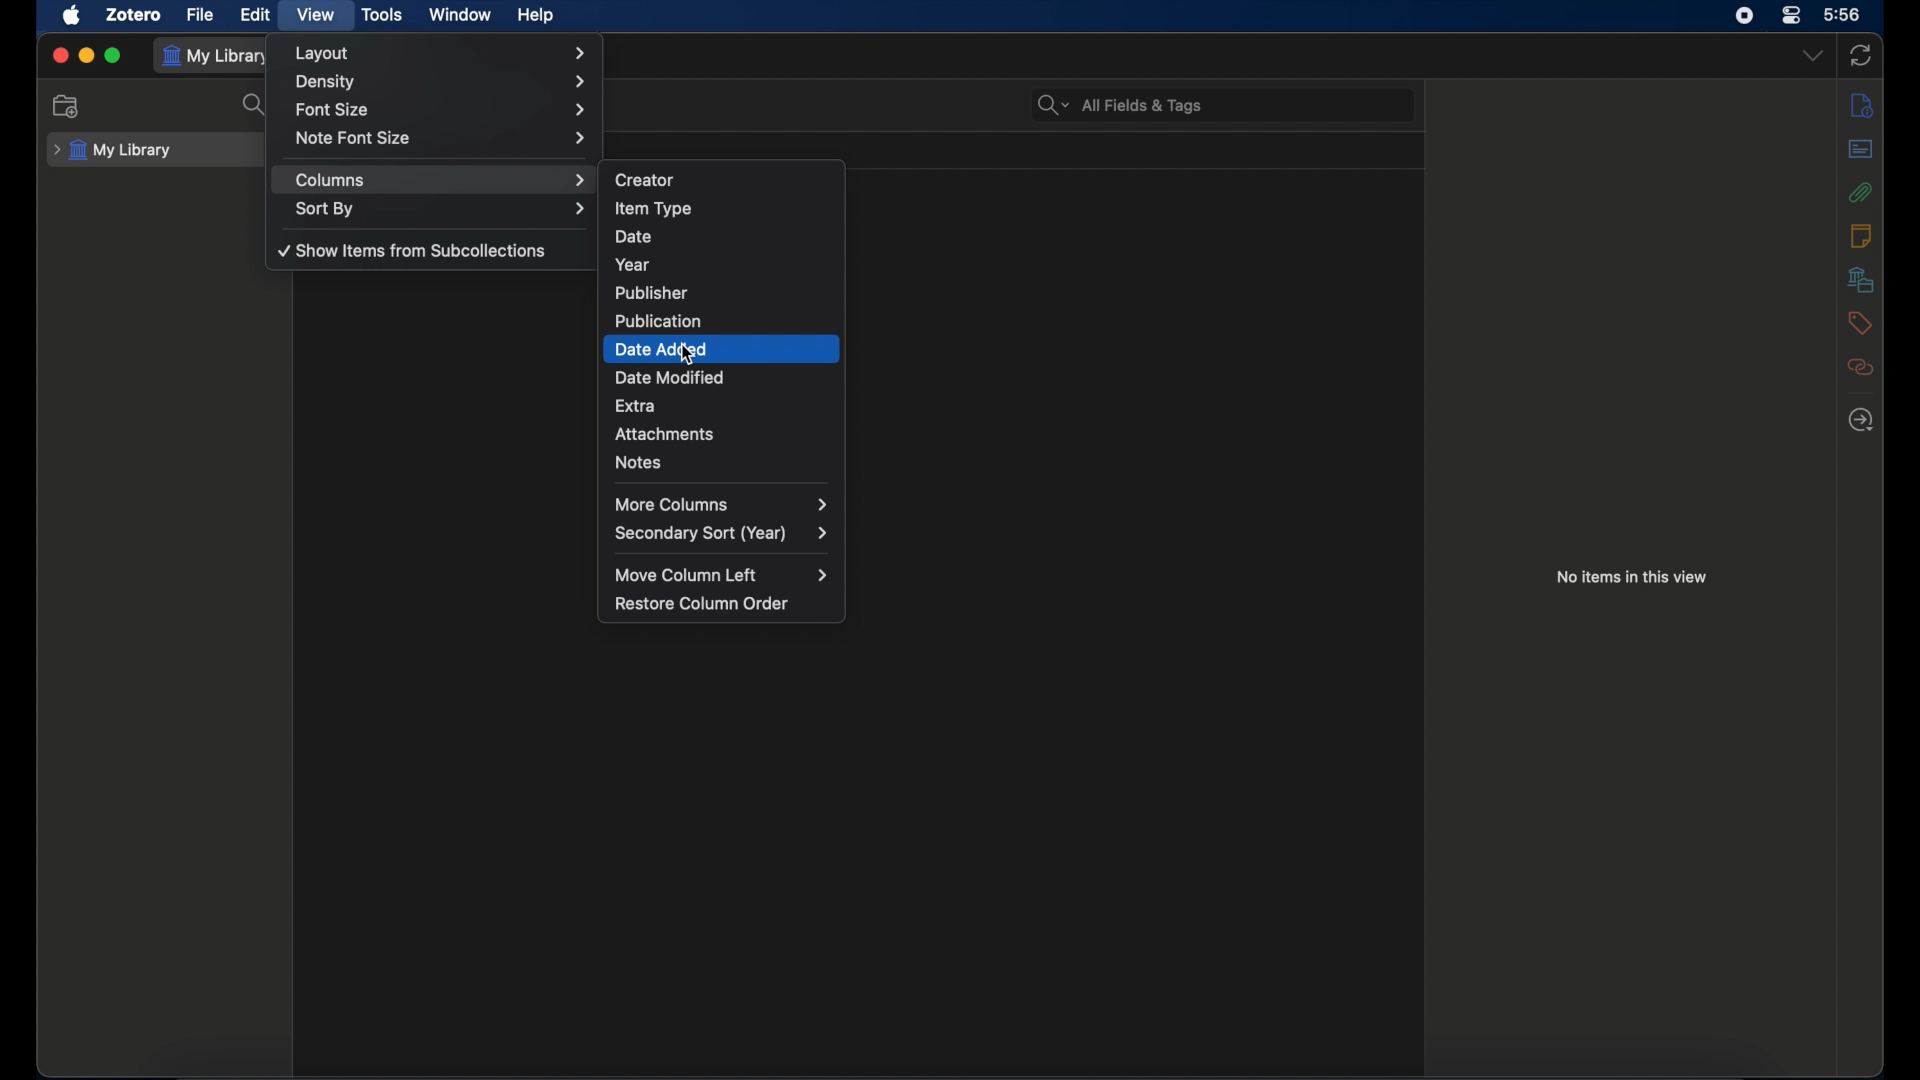 Image resolution: width=1920 pixels, height=1080 pixels. Describe the element at coordinates (1862, 419) in the screenshot. I see `locate` at that location.